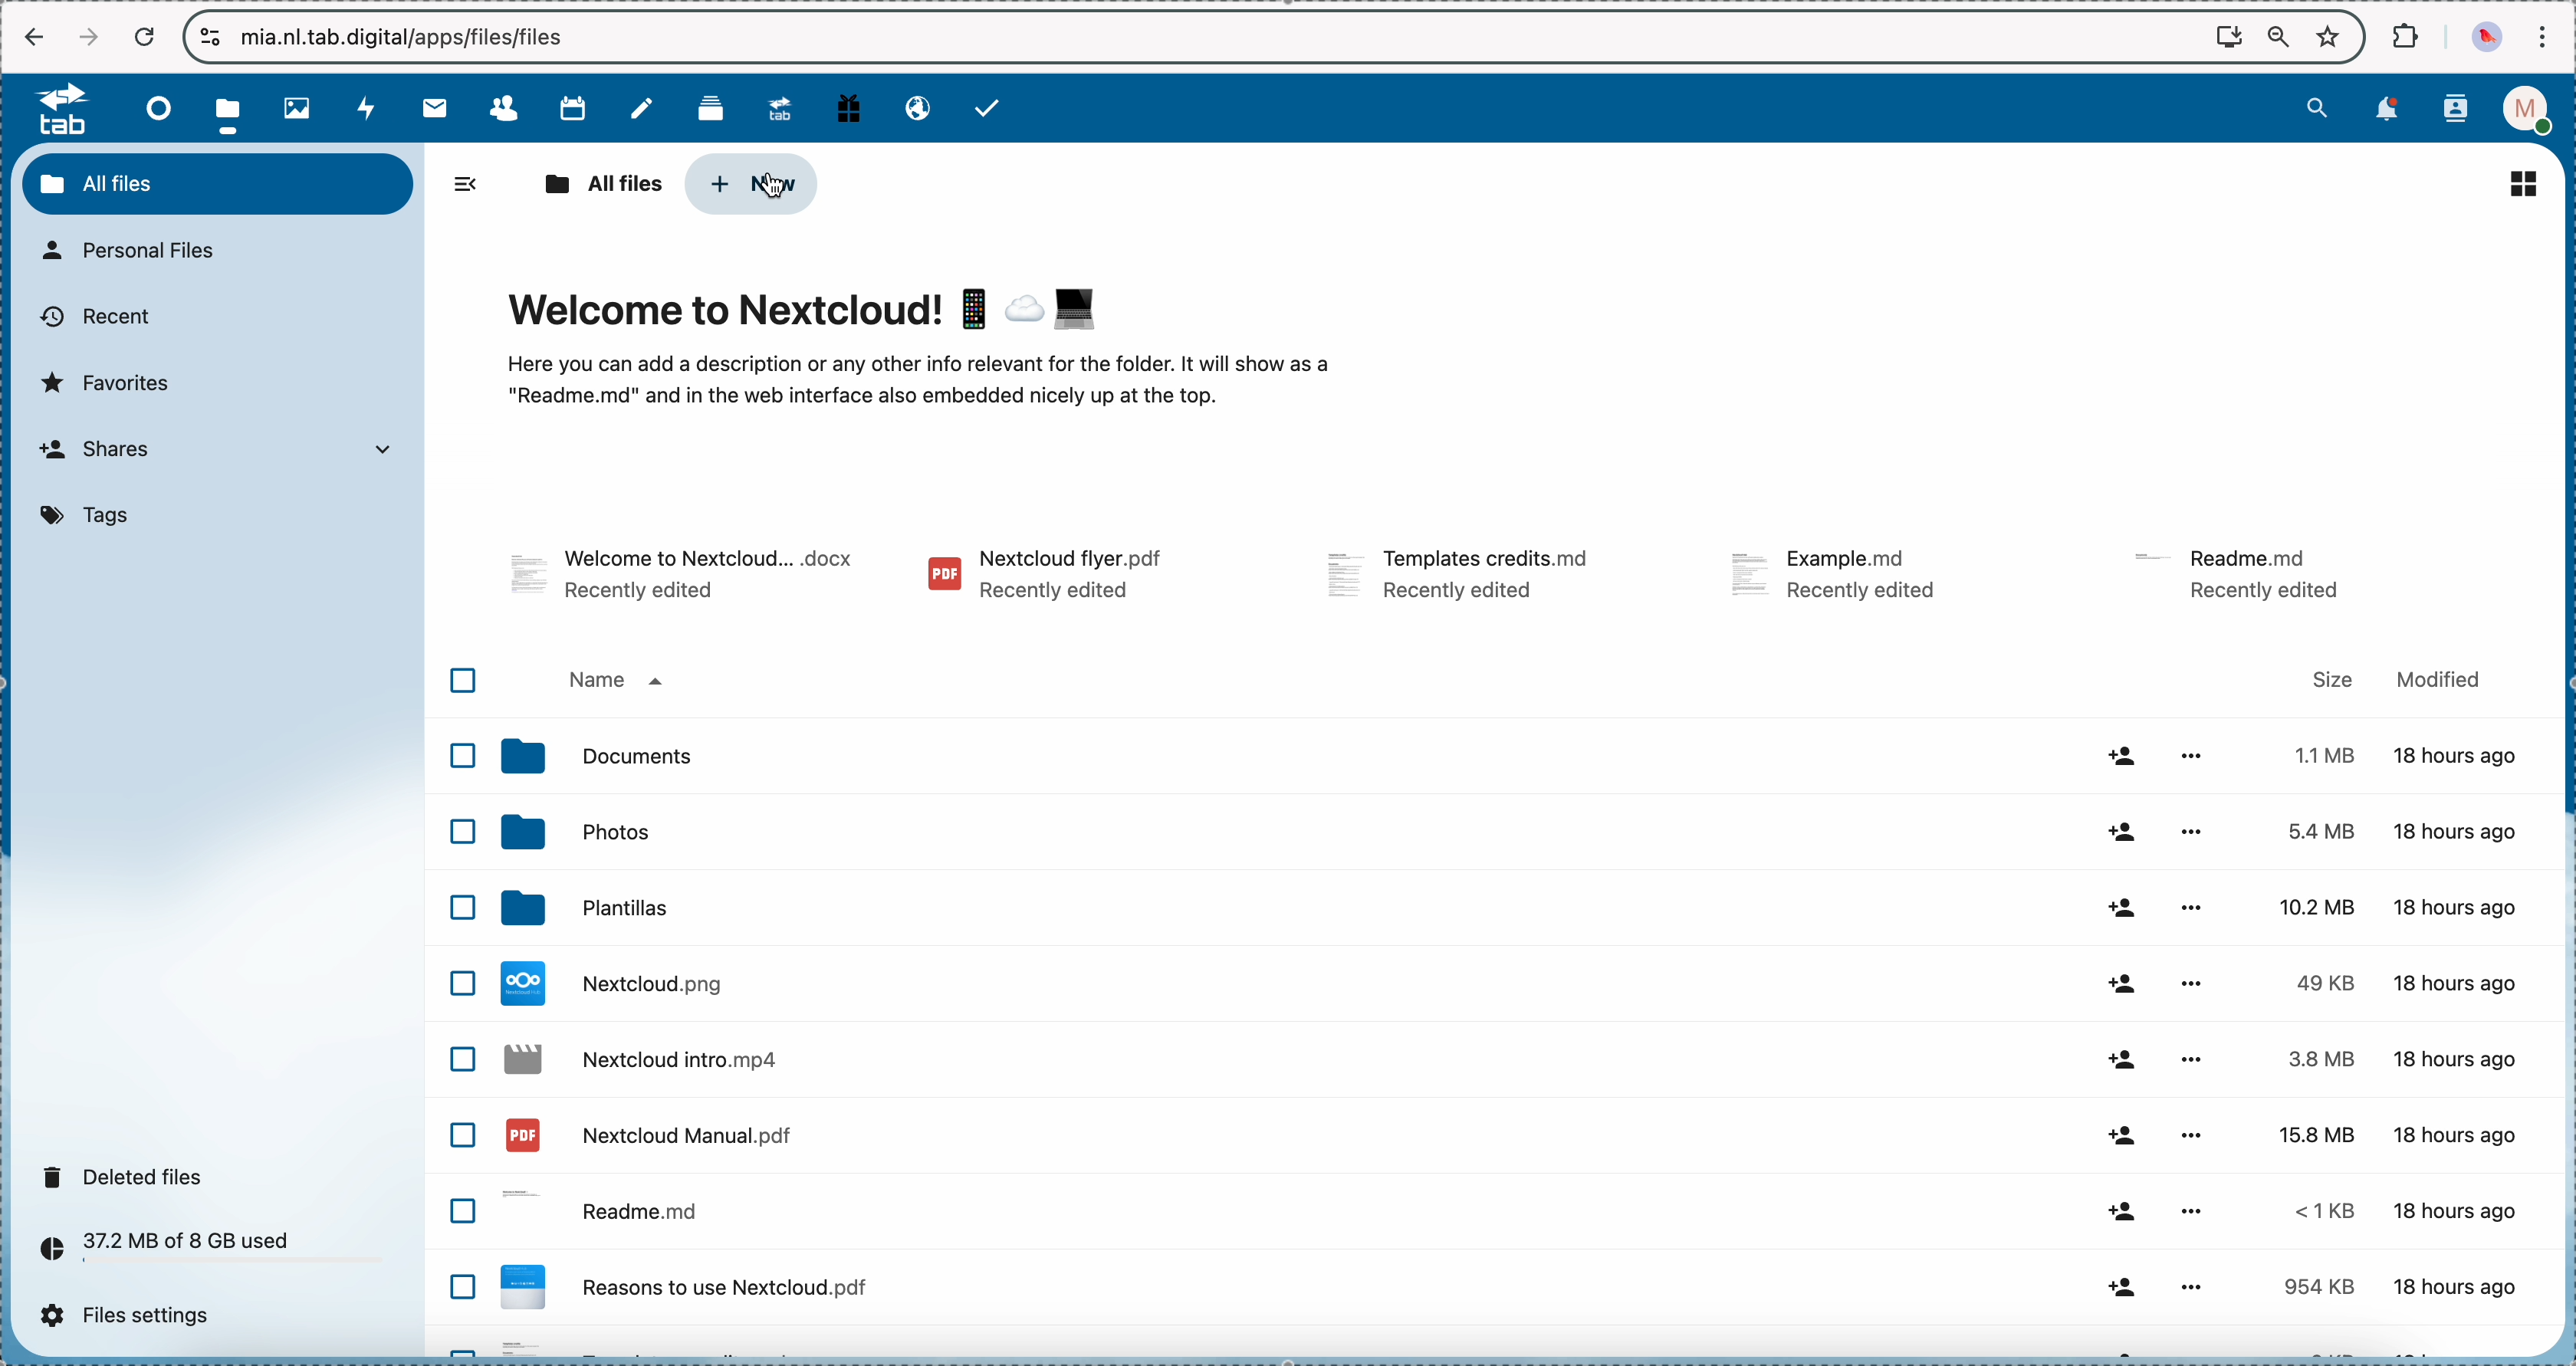 The image size is (2576, 1366). I want to click on favorites, so click(112, 382).